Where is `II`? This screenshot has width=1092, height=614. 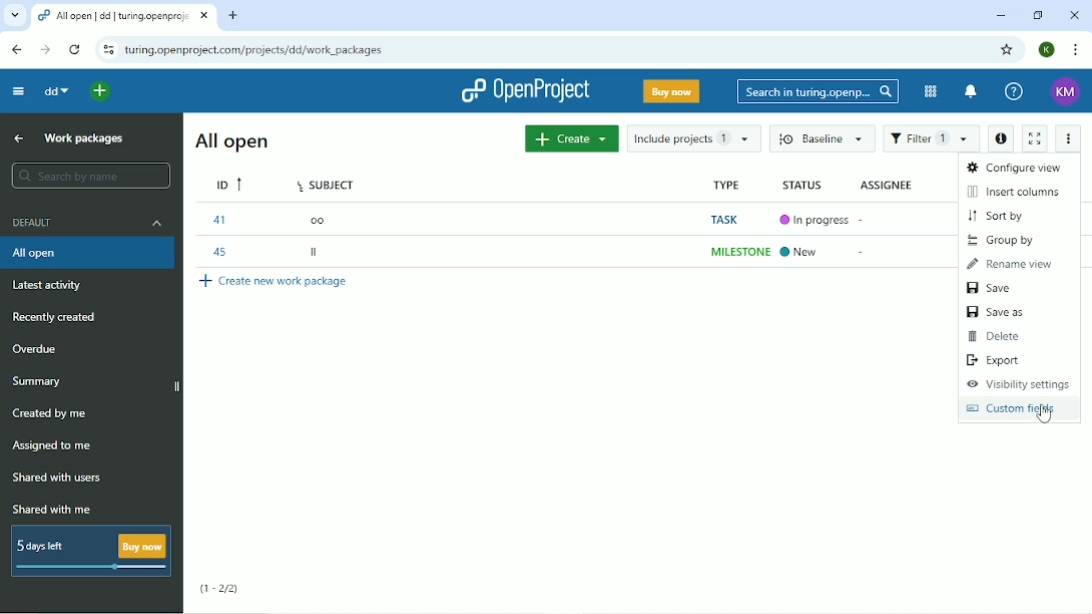
II is located at coordinates (318, 253).